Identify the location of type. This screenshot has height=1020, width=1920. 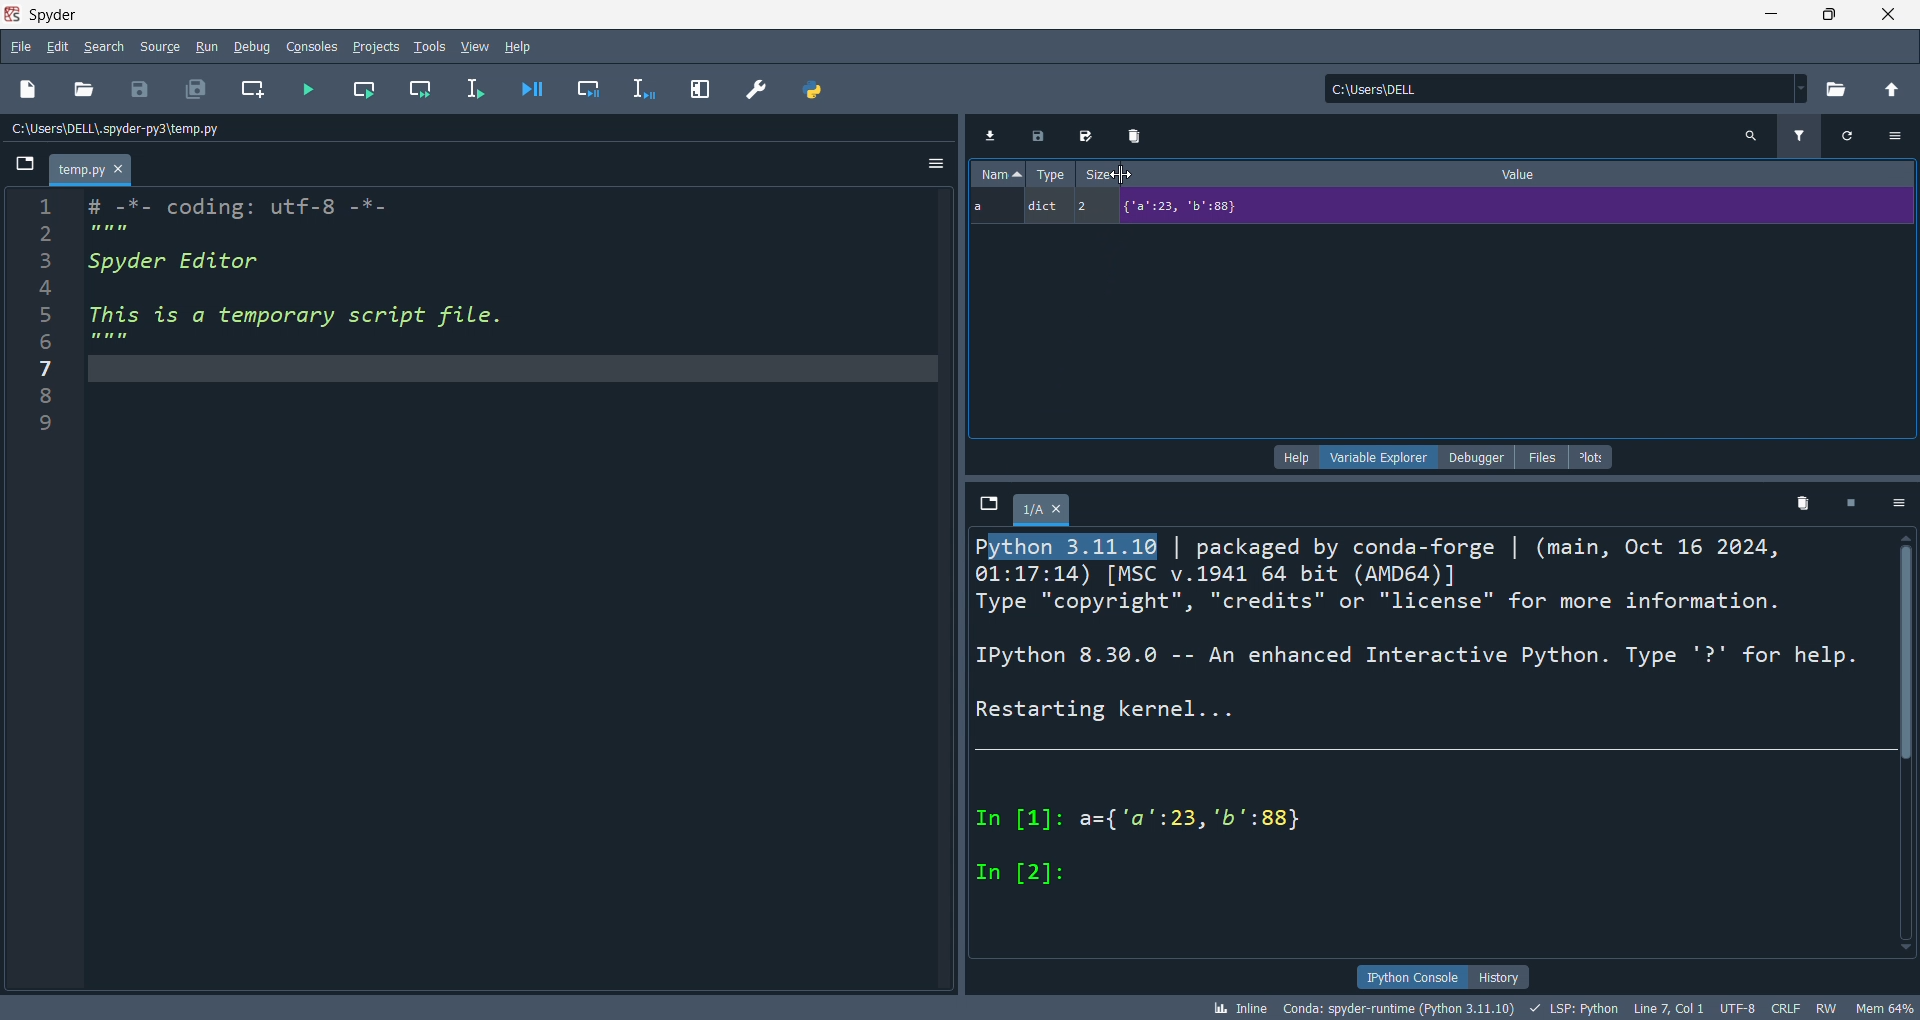
(1053, 177).